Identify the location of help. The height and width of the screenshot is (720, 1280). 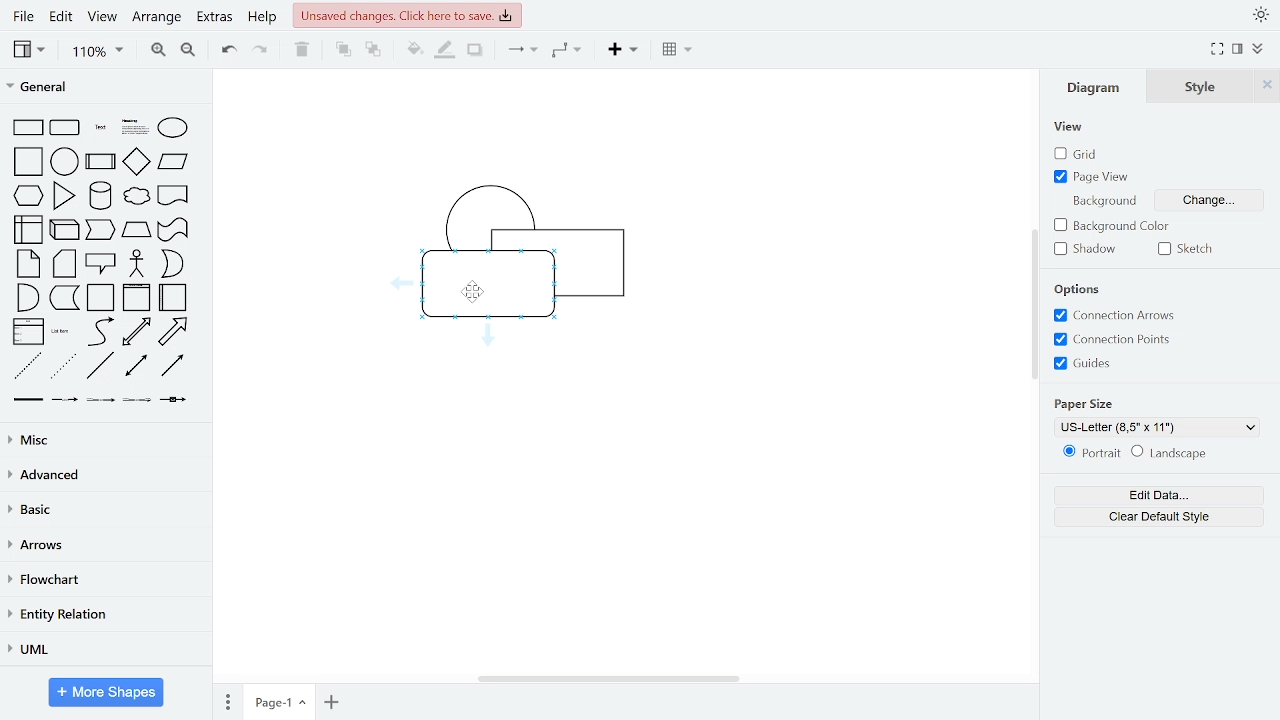
(264, 17).